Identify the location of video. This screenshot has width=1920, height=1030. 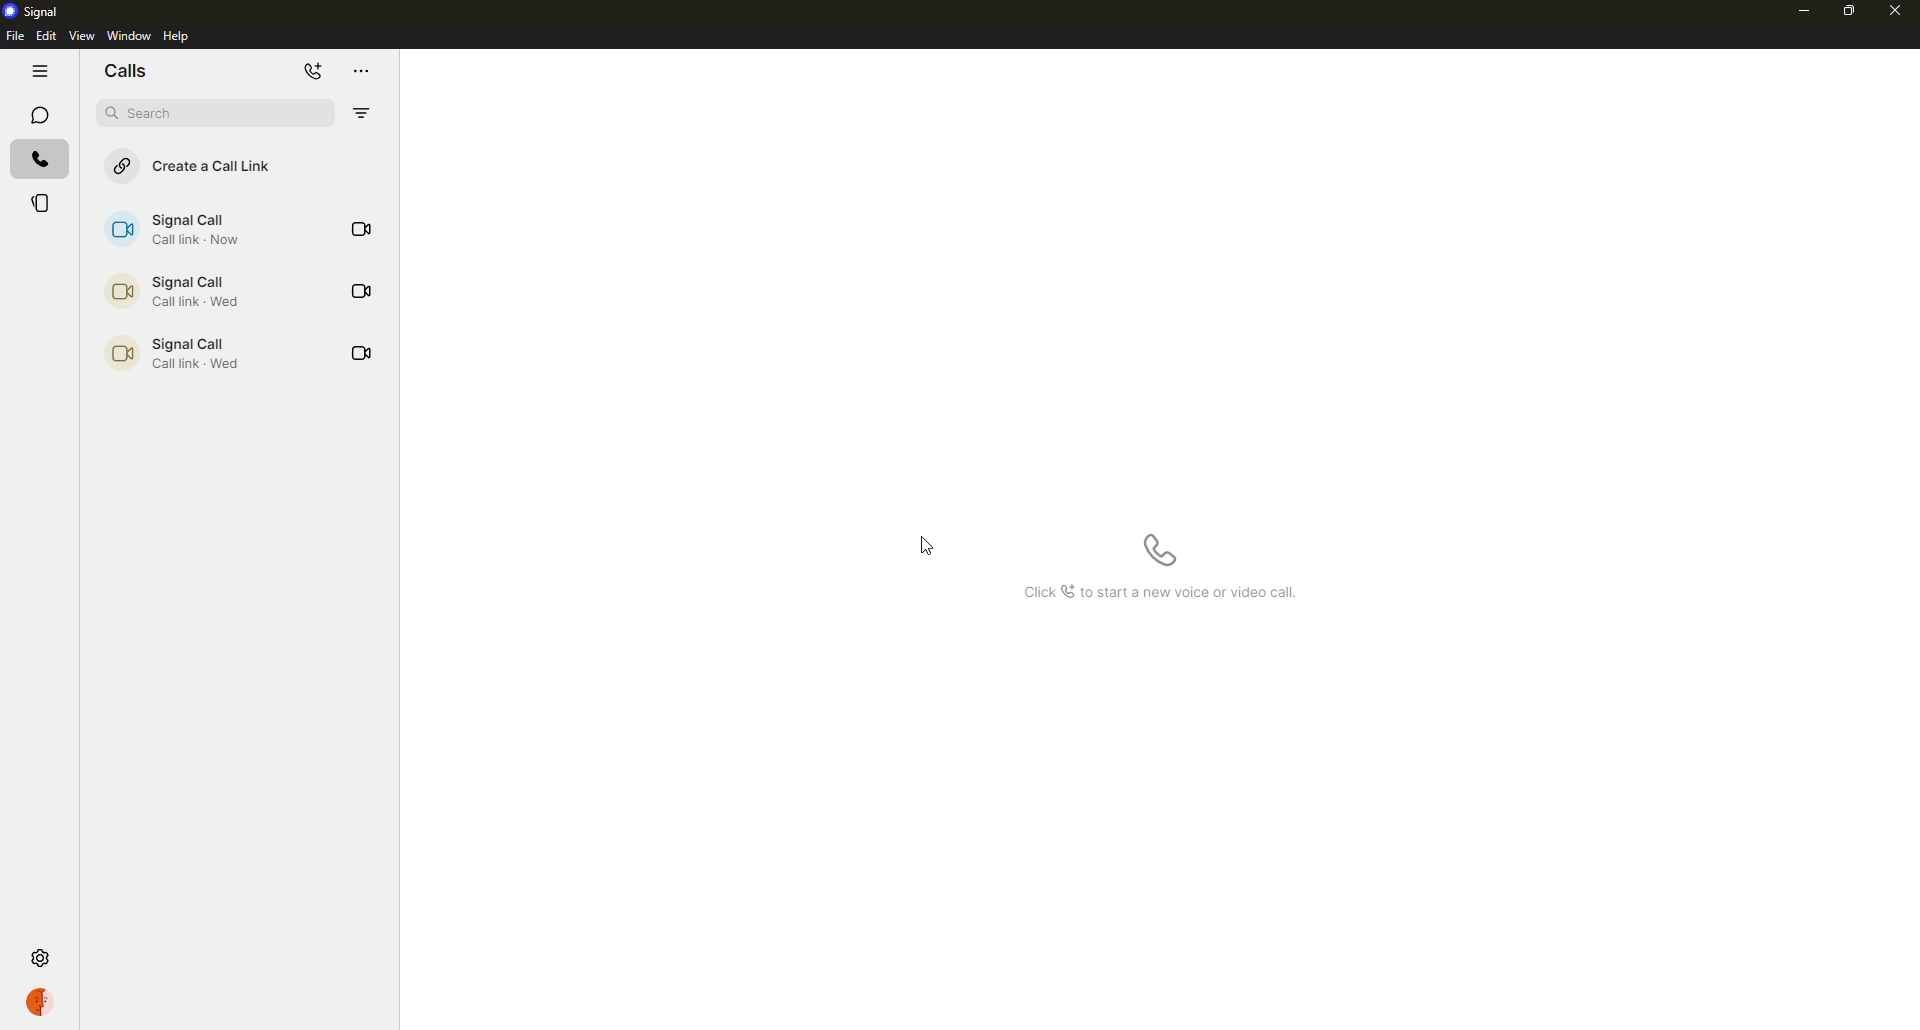
(362, 353).